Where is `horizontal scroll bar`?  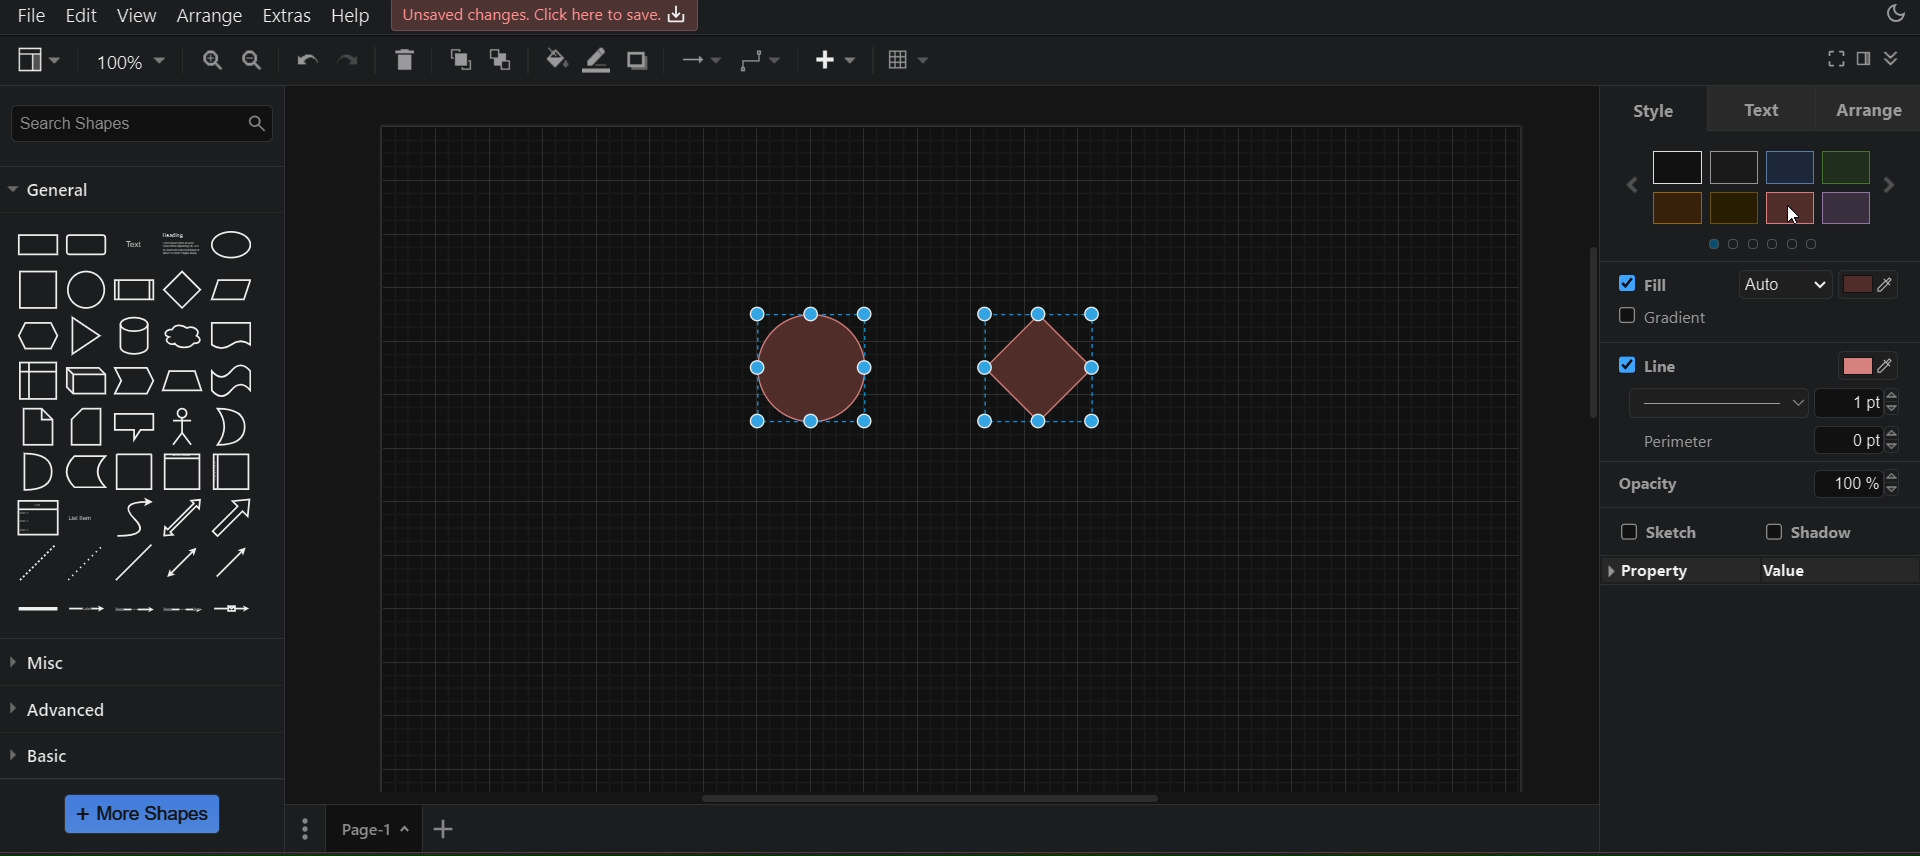
horizontal scroll bar is located at coordinates (932, 799).